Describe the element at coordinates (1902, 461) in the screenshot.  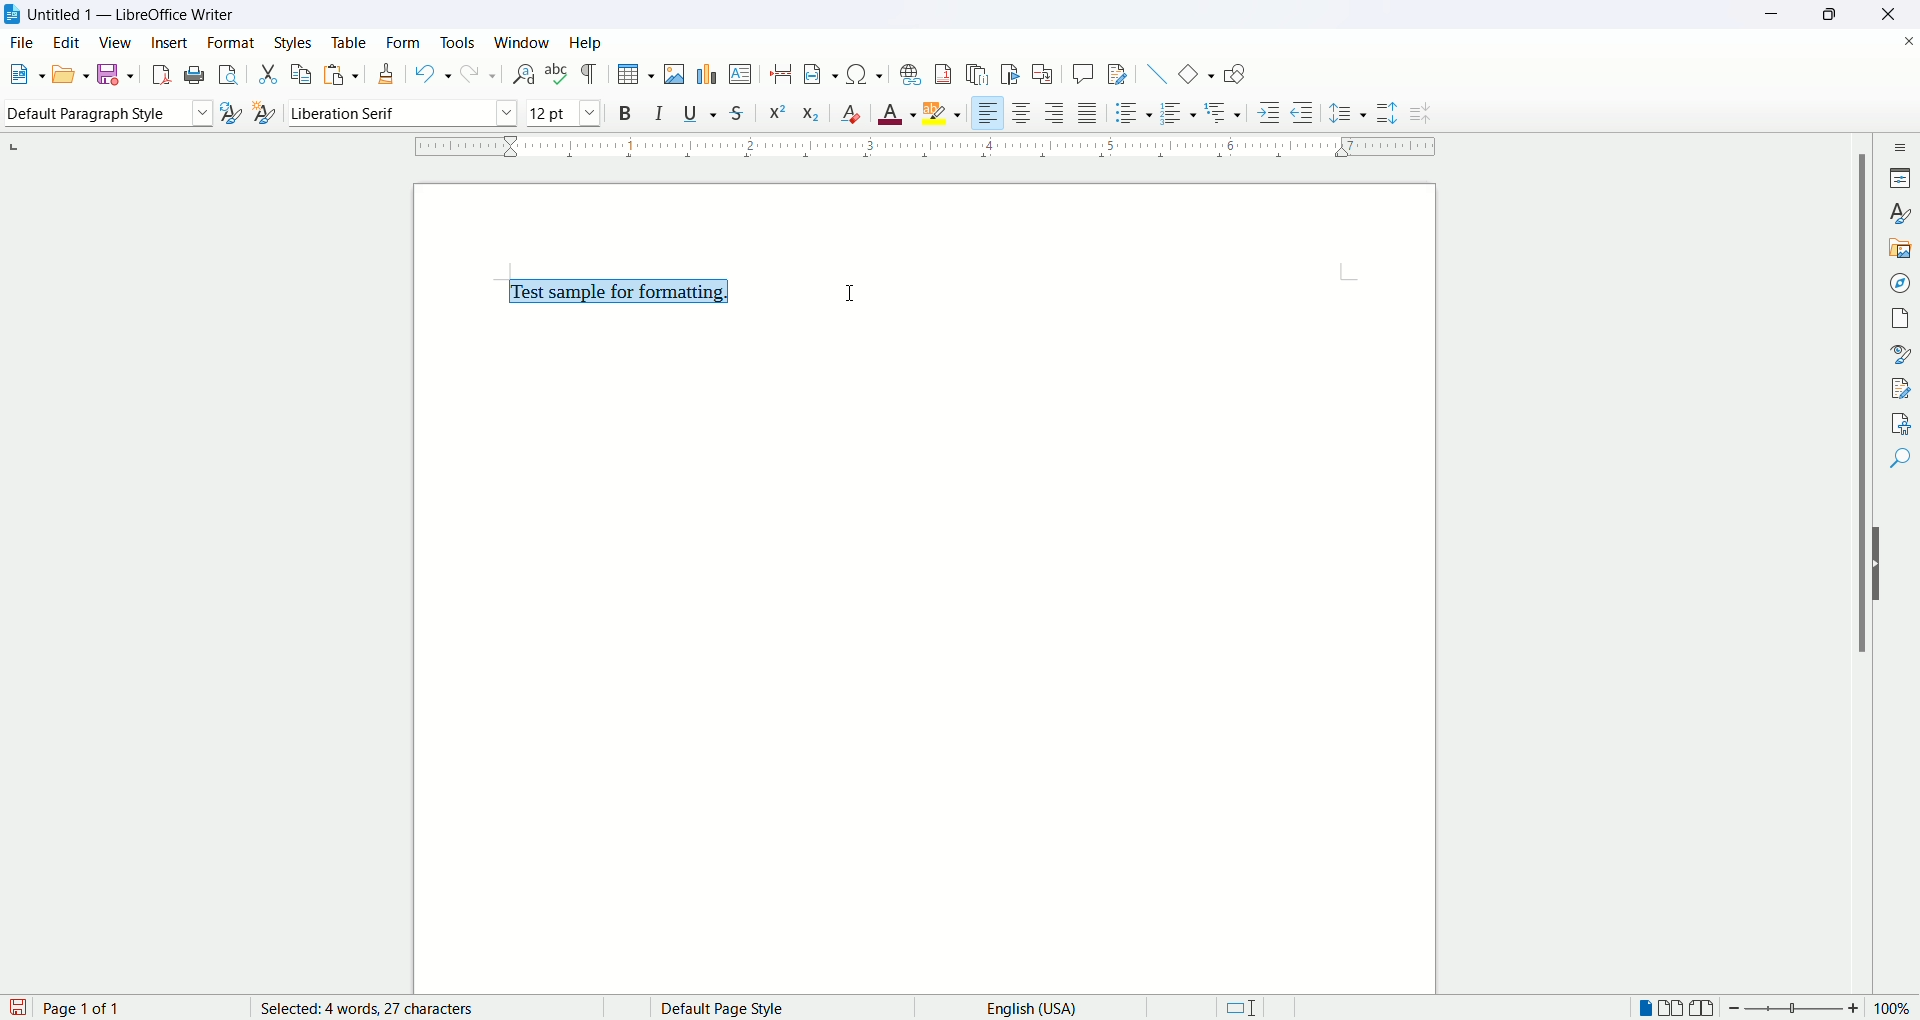
I see `find` at that location.